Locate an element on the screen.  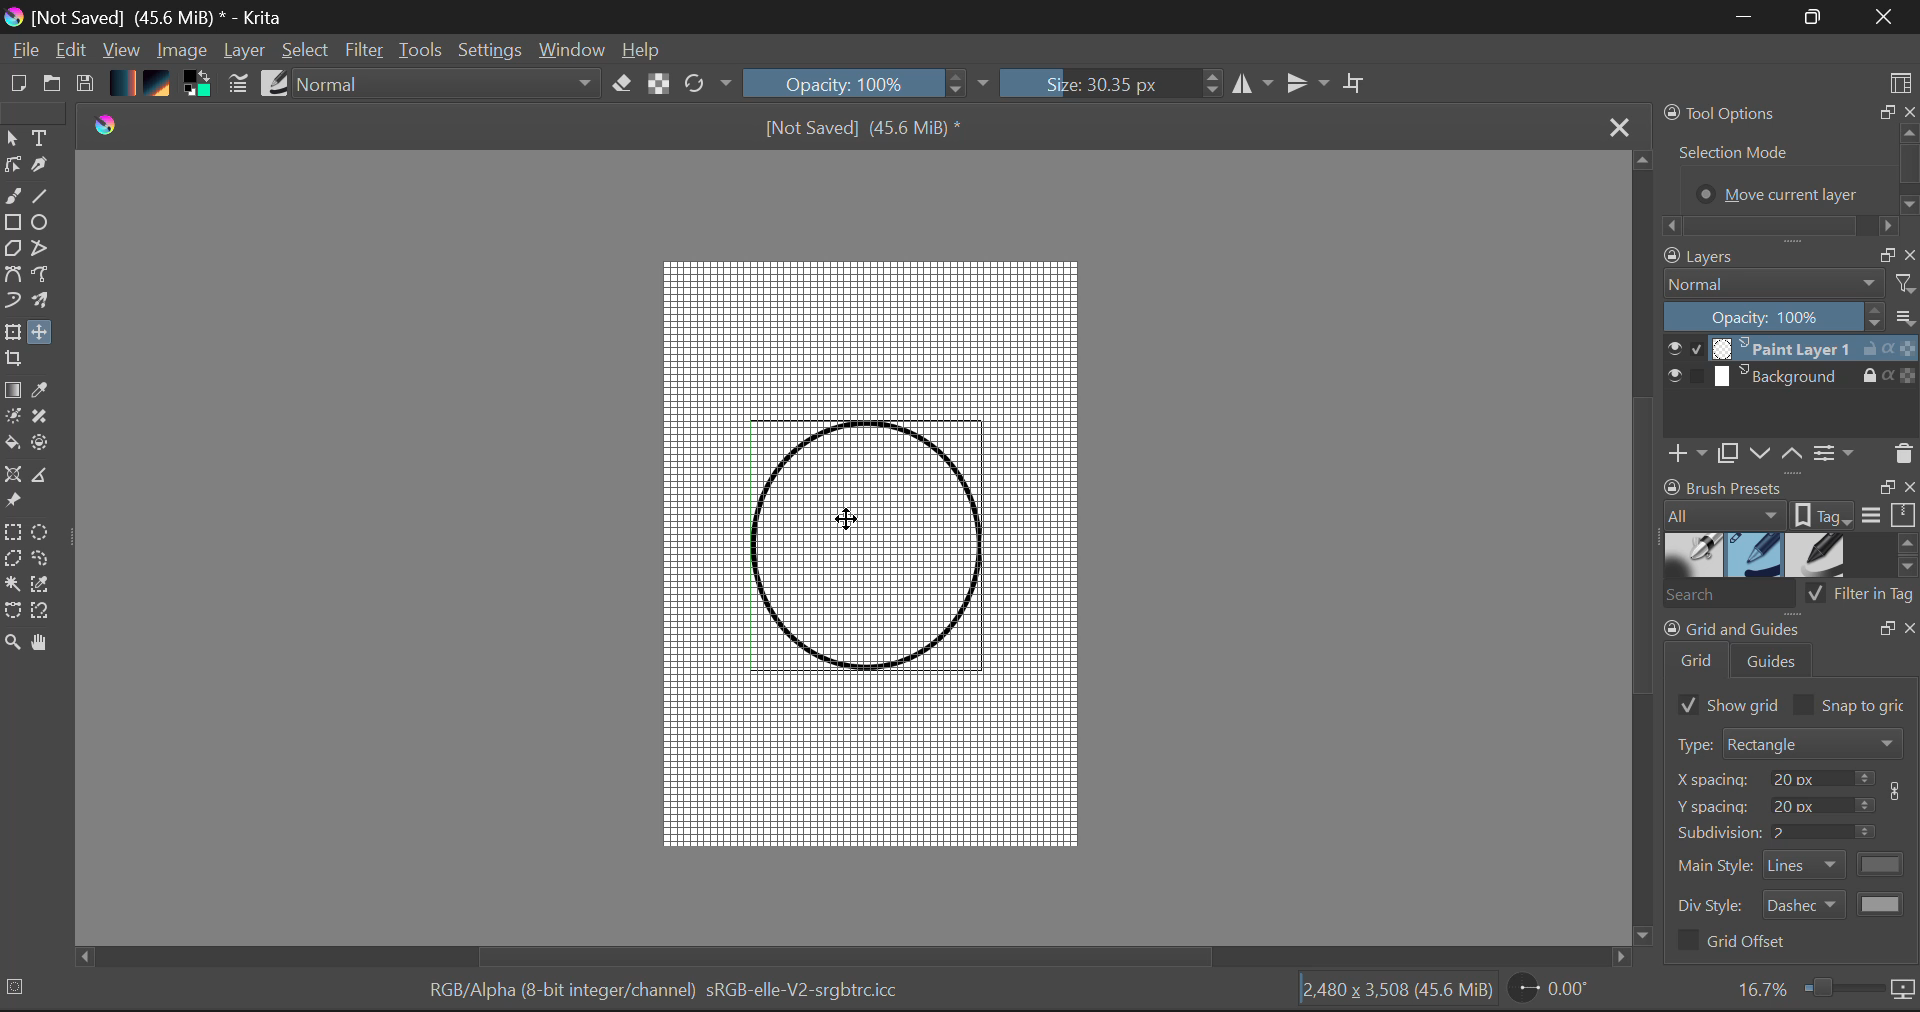
Crop is located at coordinates (1357, 88).